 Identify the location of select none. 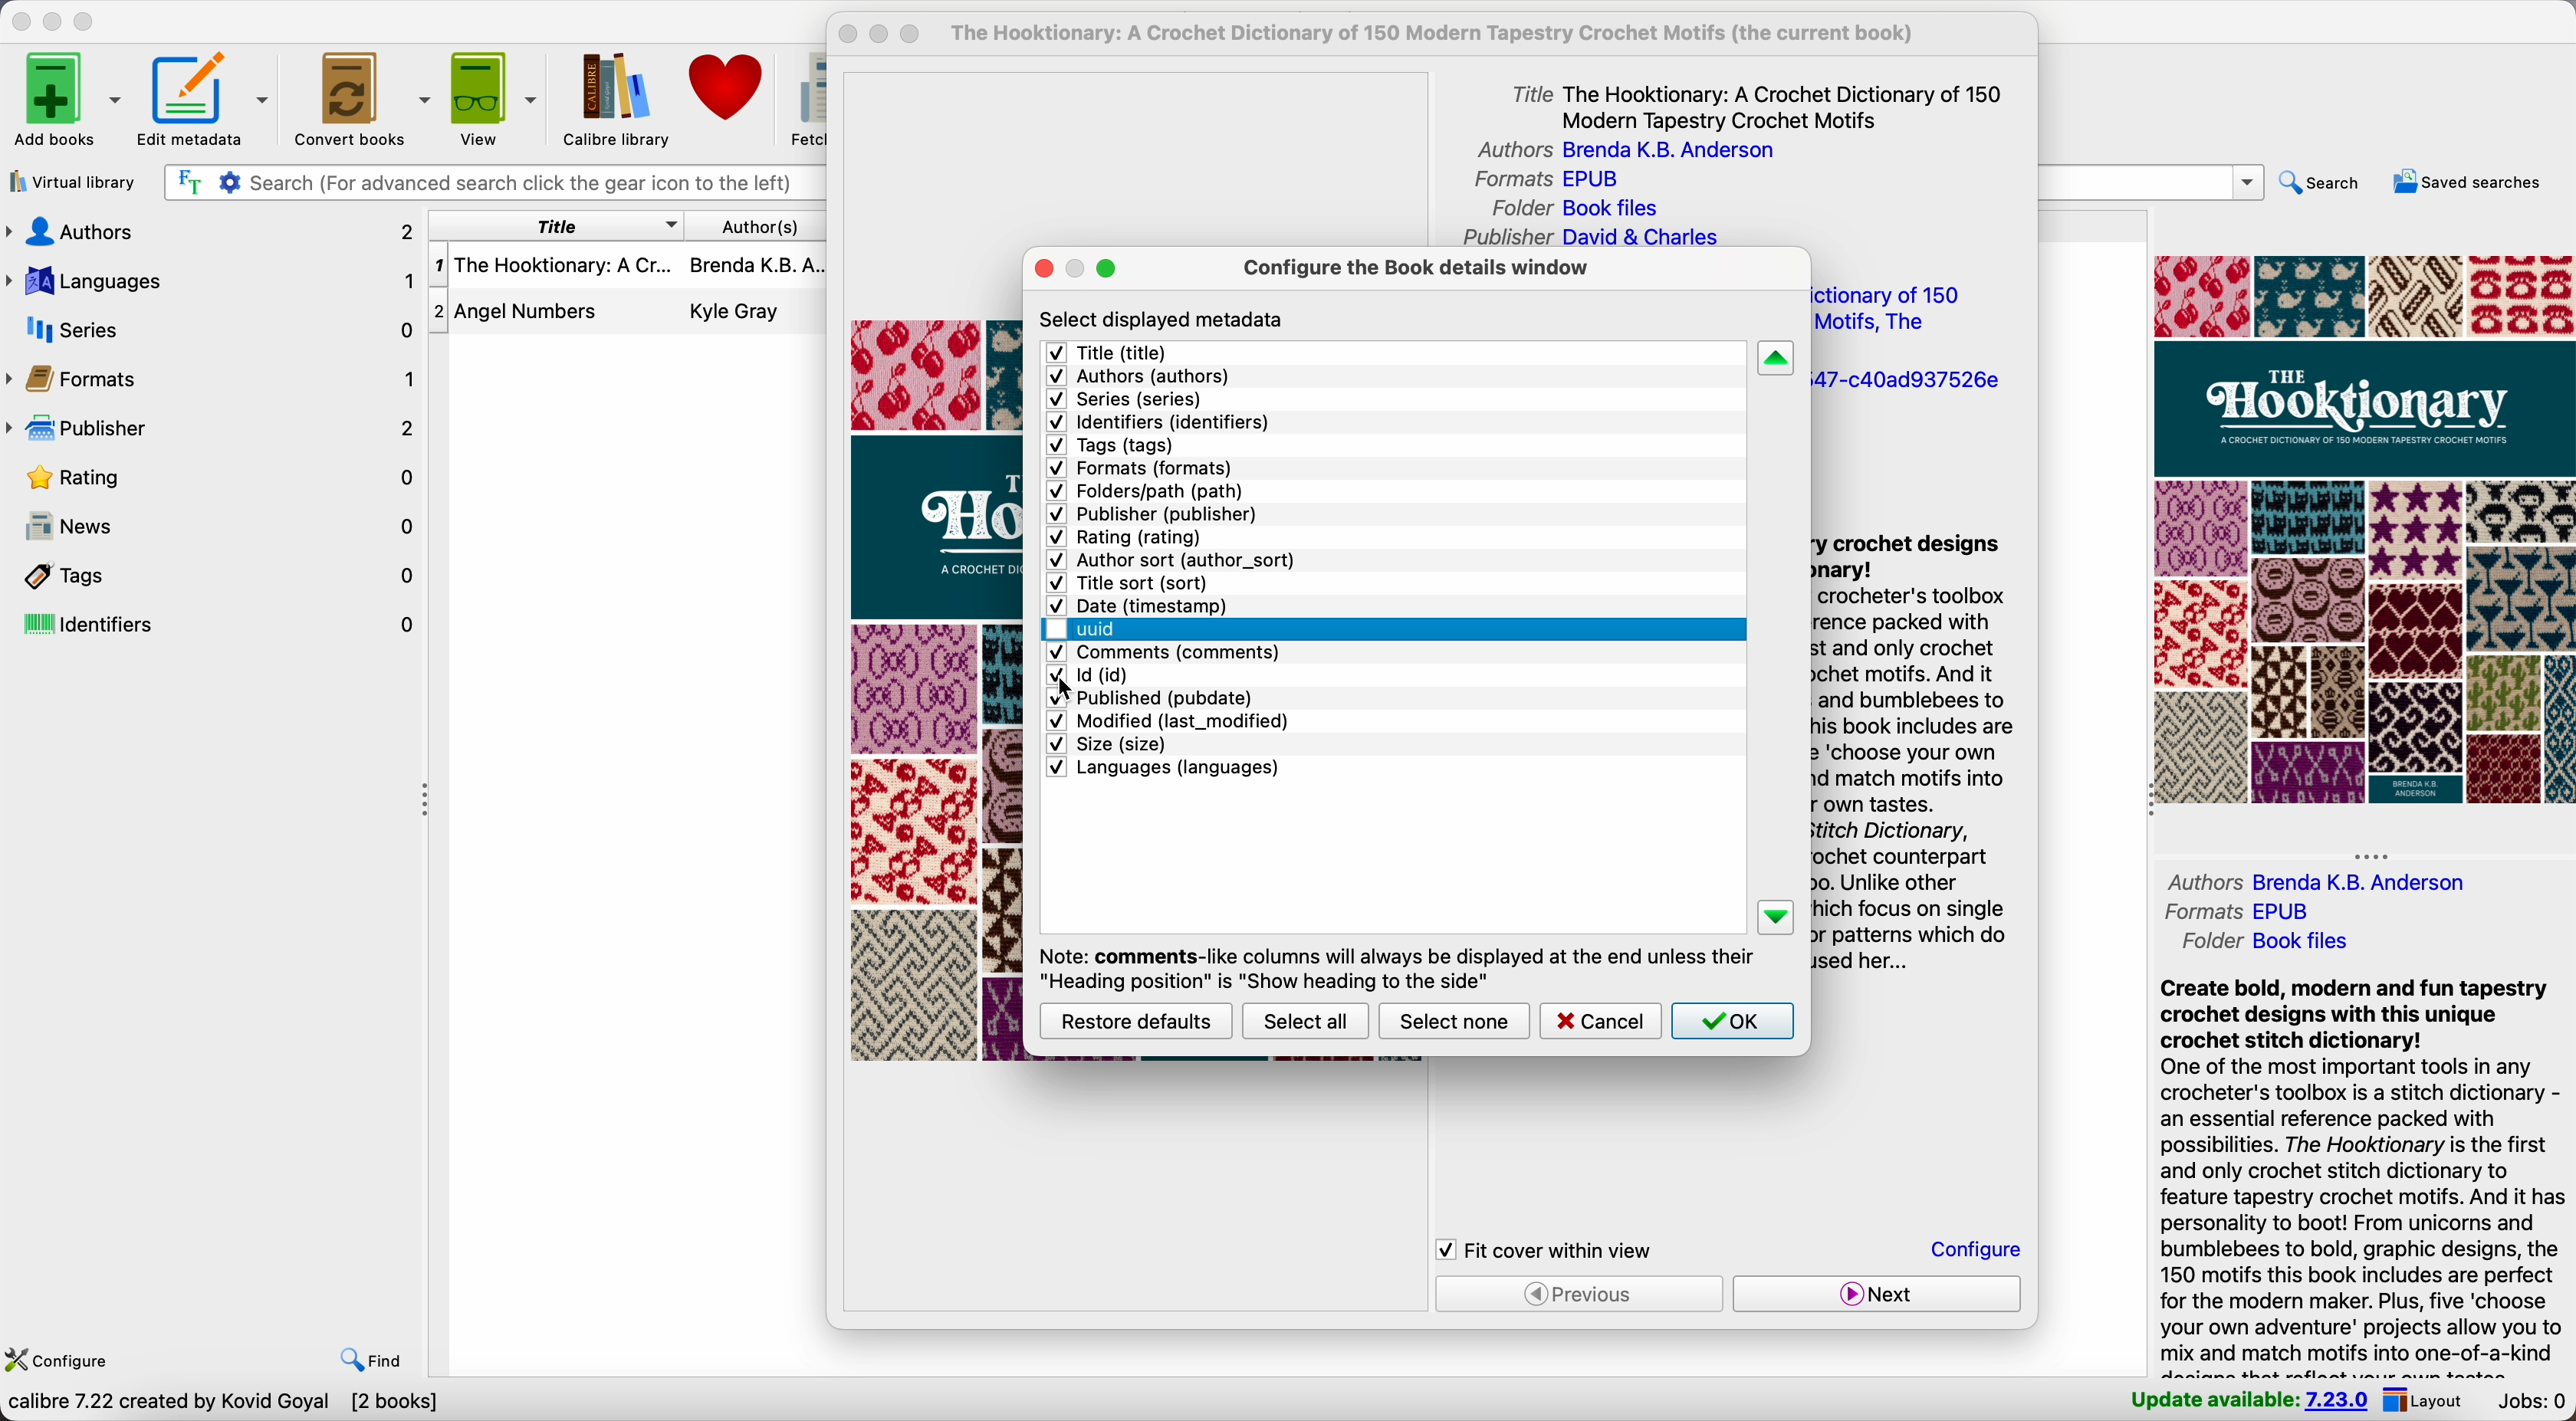
(1454, 1023).